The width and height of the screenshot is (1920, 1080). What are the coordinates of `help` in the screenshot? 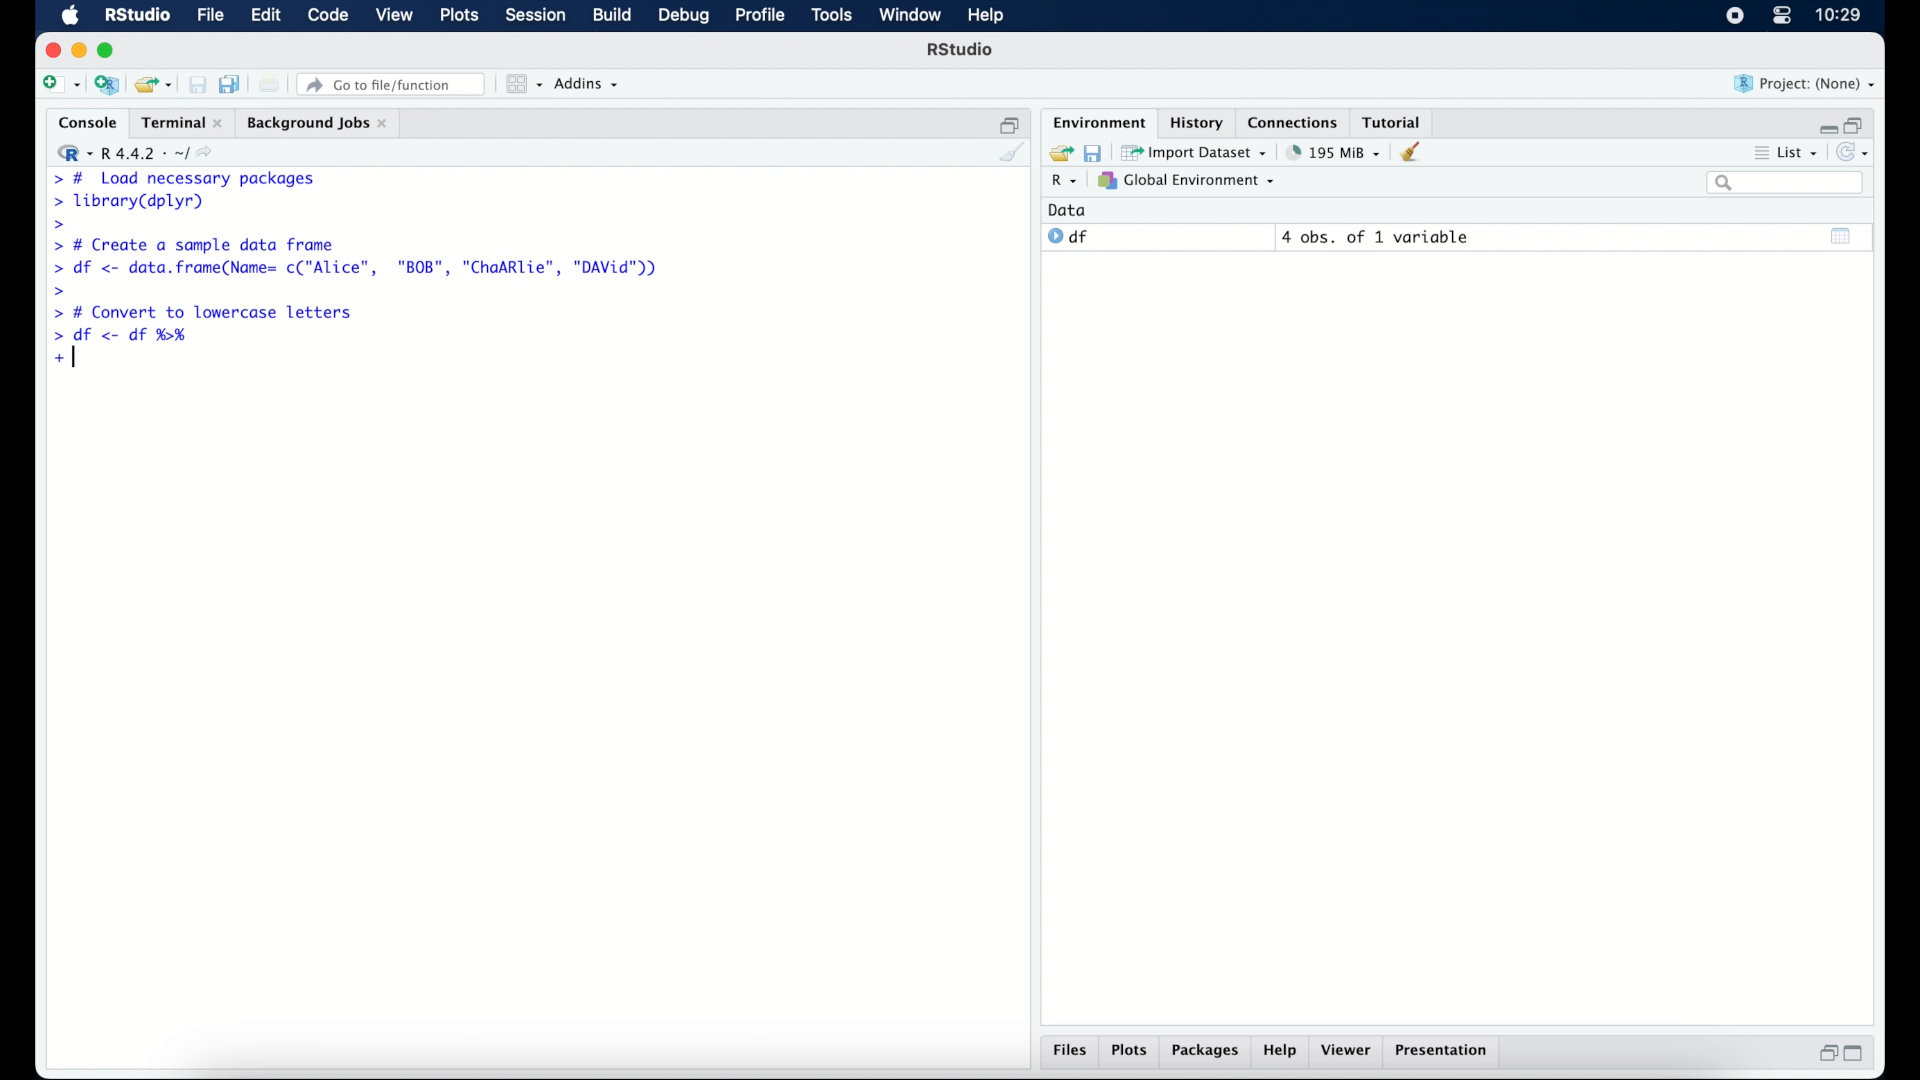 It's located at (1280, 1053).